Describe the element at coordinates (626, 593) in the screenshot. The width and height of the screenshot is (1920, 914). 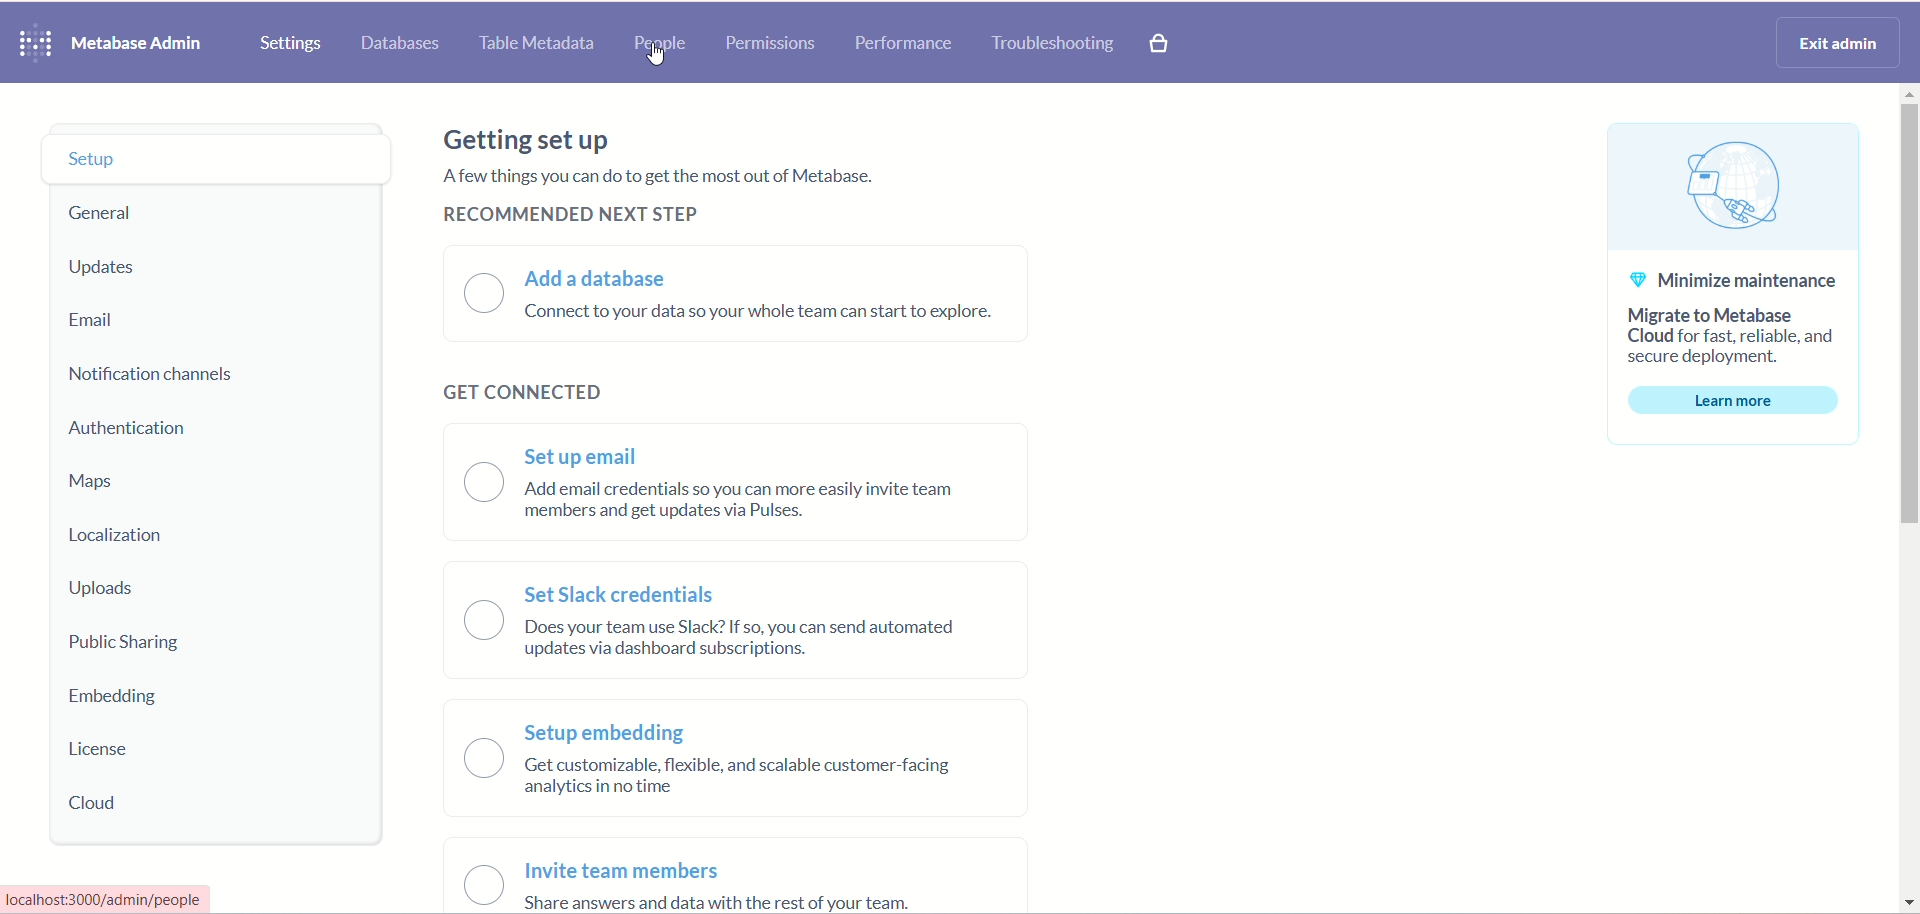
I see `set slack credentials` at that location.